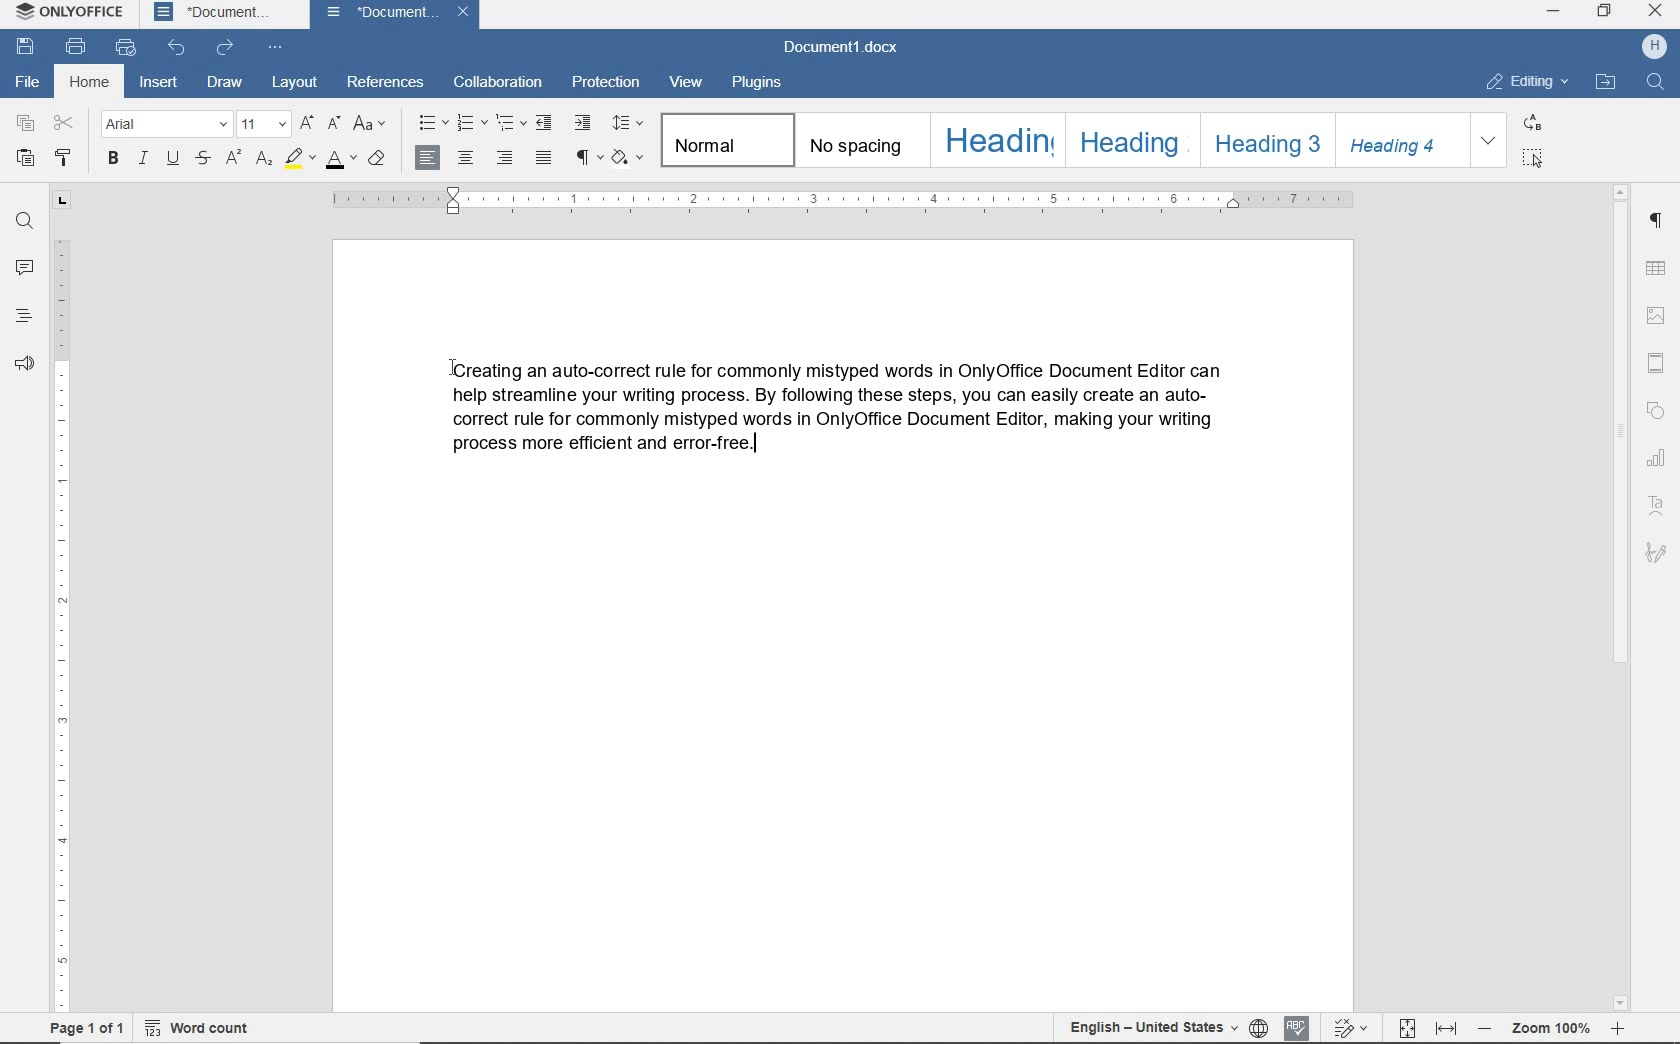 This screenshot has width=1680, height=1044. Describe the element at coordinates (587, 155) in the screenshot. I see `nonprinting characters` at that location.